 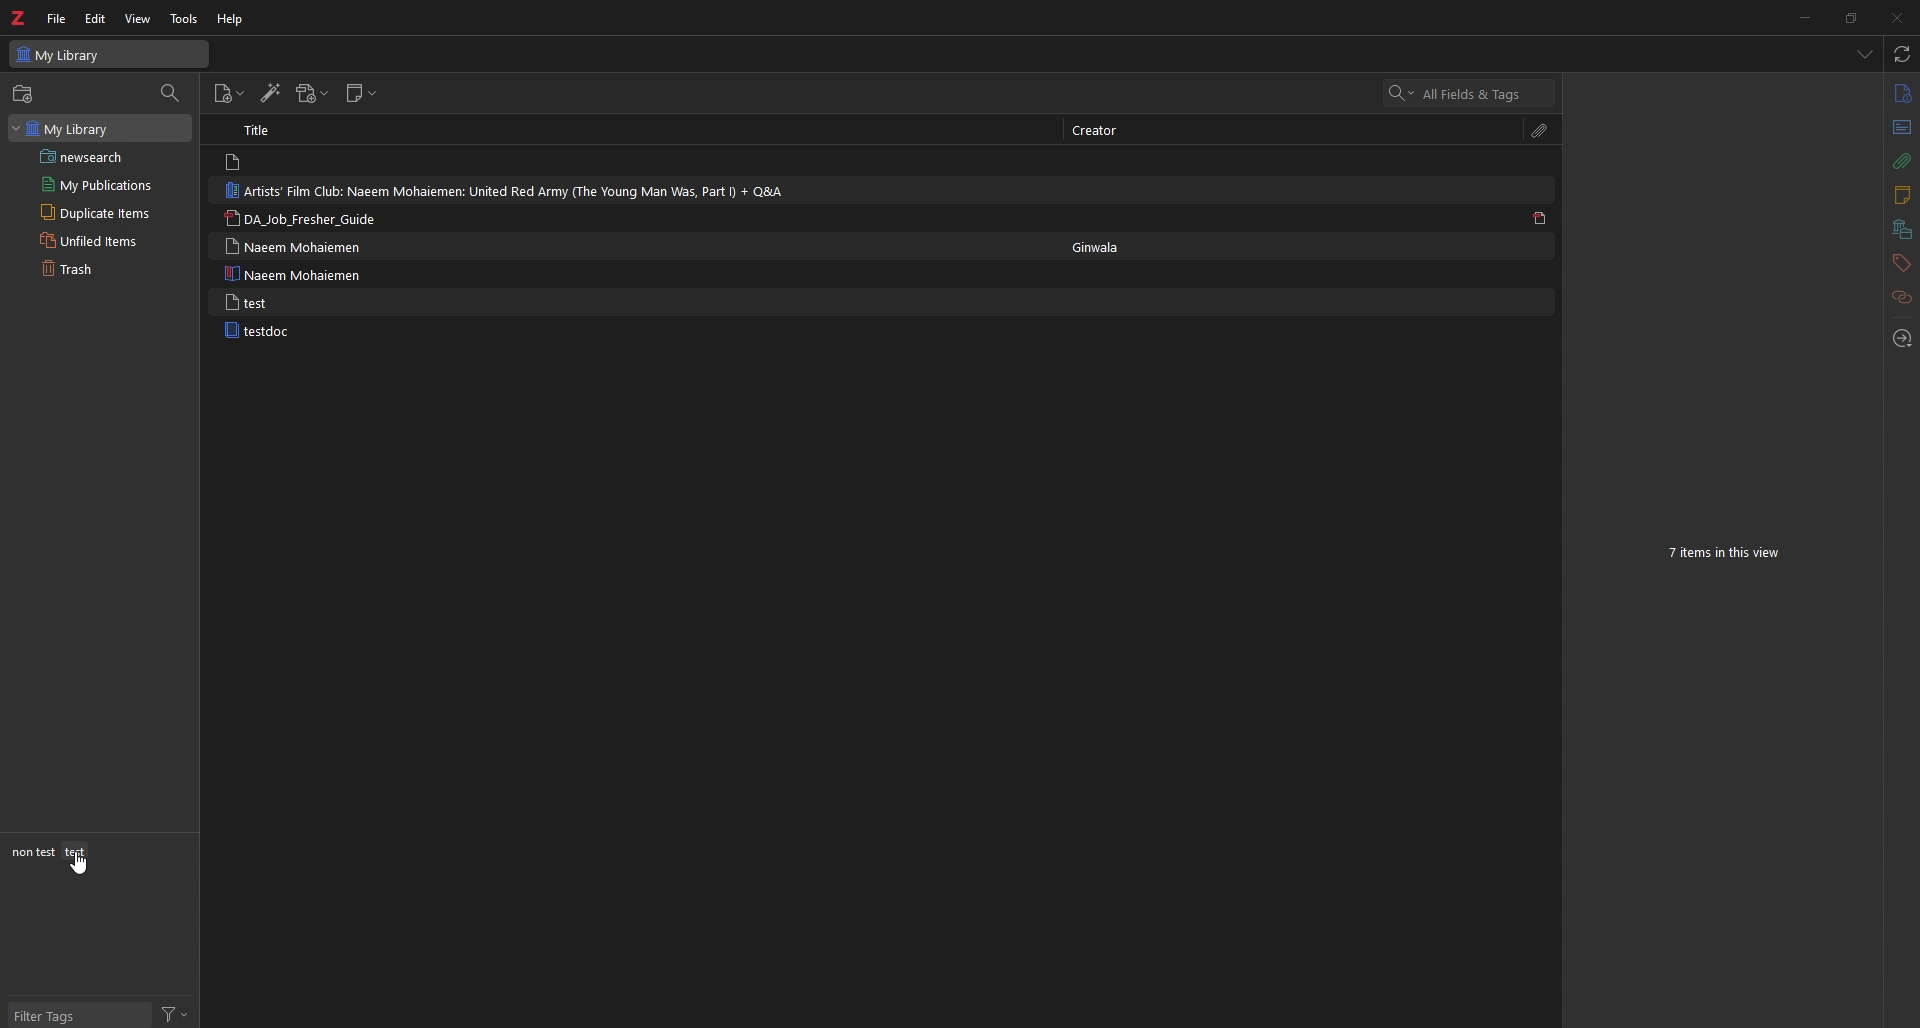 What do you see at coordinates (1805, 17) in the screenshot?
I see `minimize` at bounding box center [1805, 17].